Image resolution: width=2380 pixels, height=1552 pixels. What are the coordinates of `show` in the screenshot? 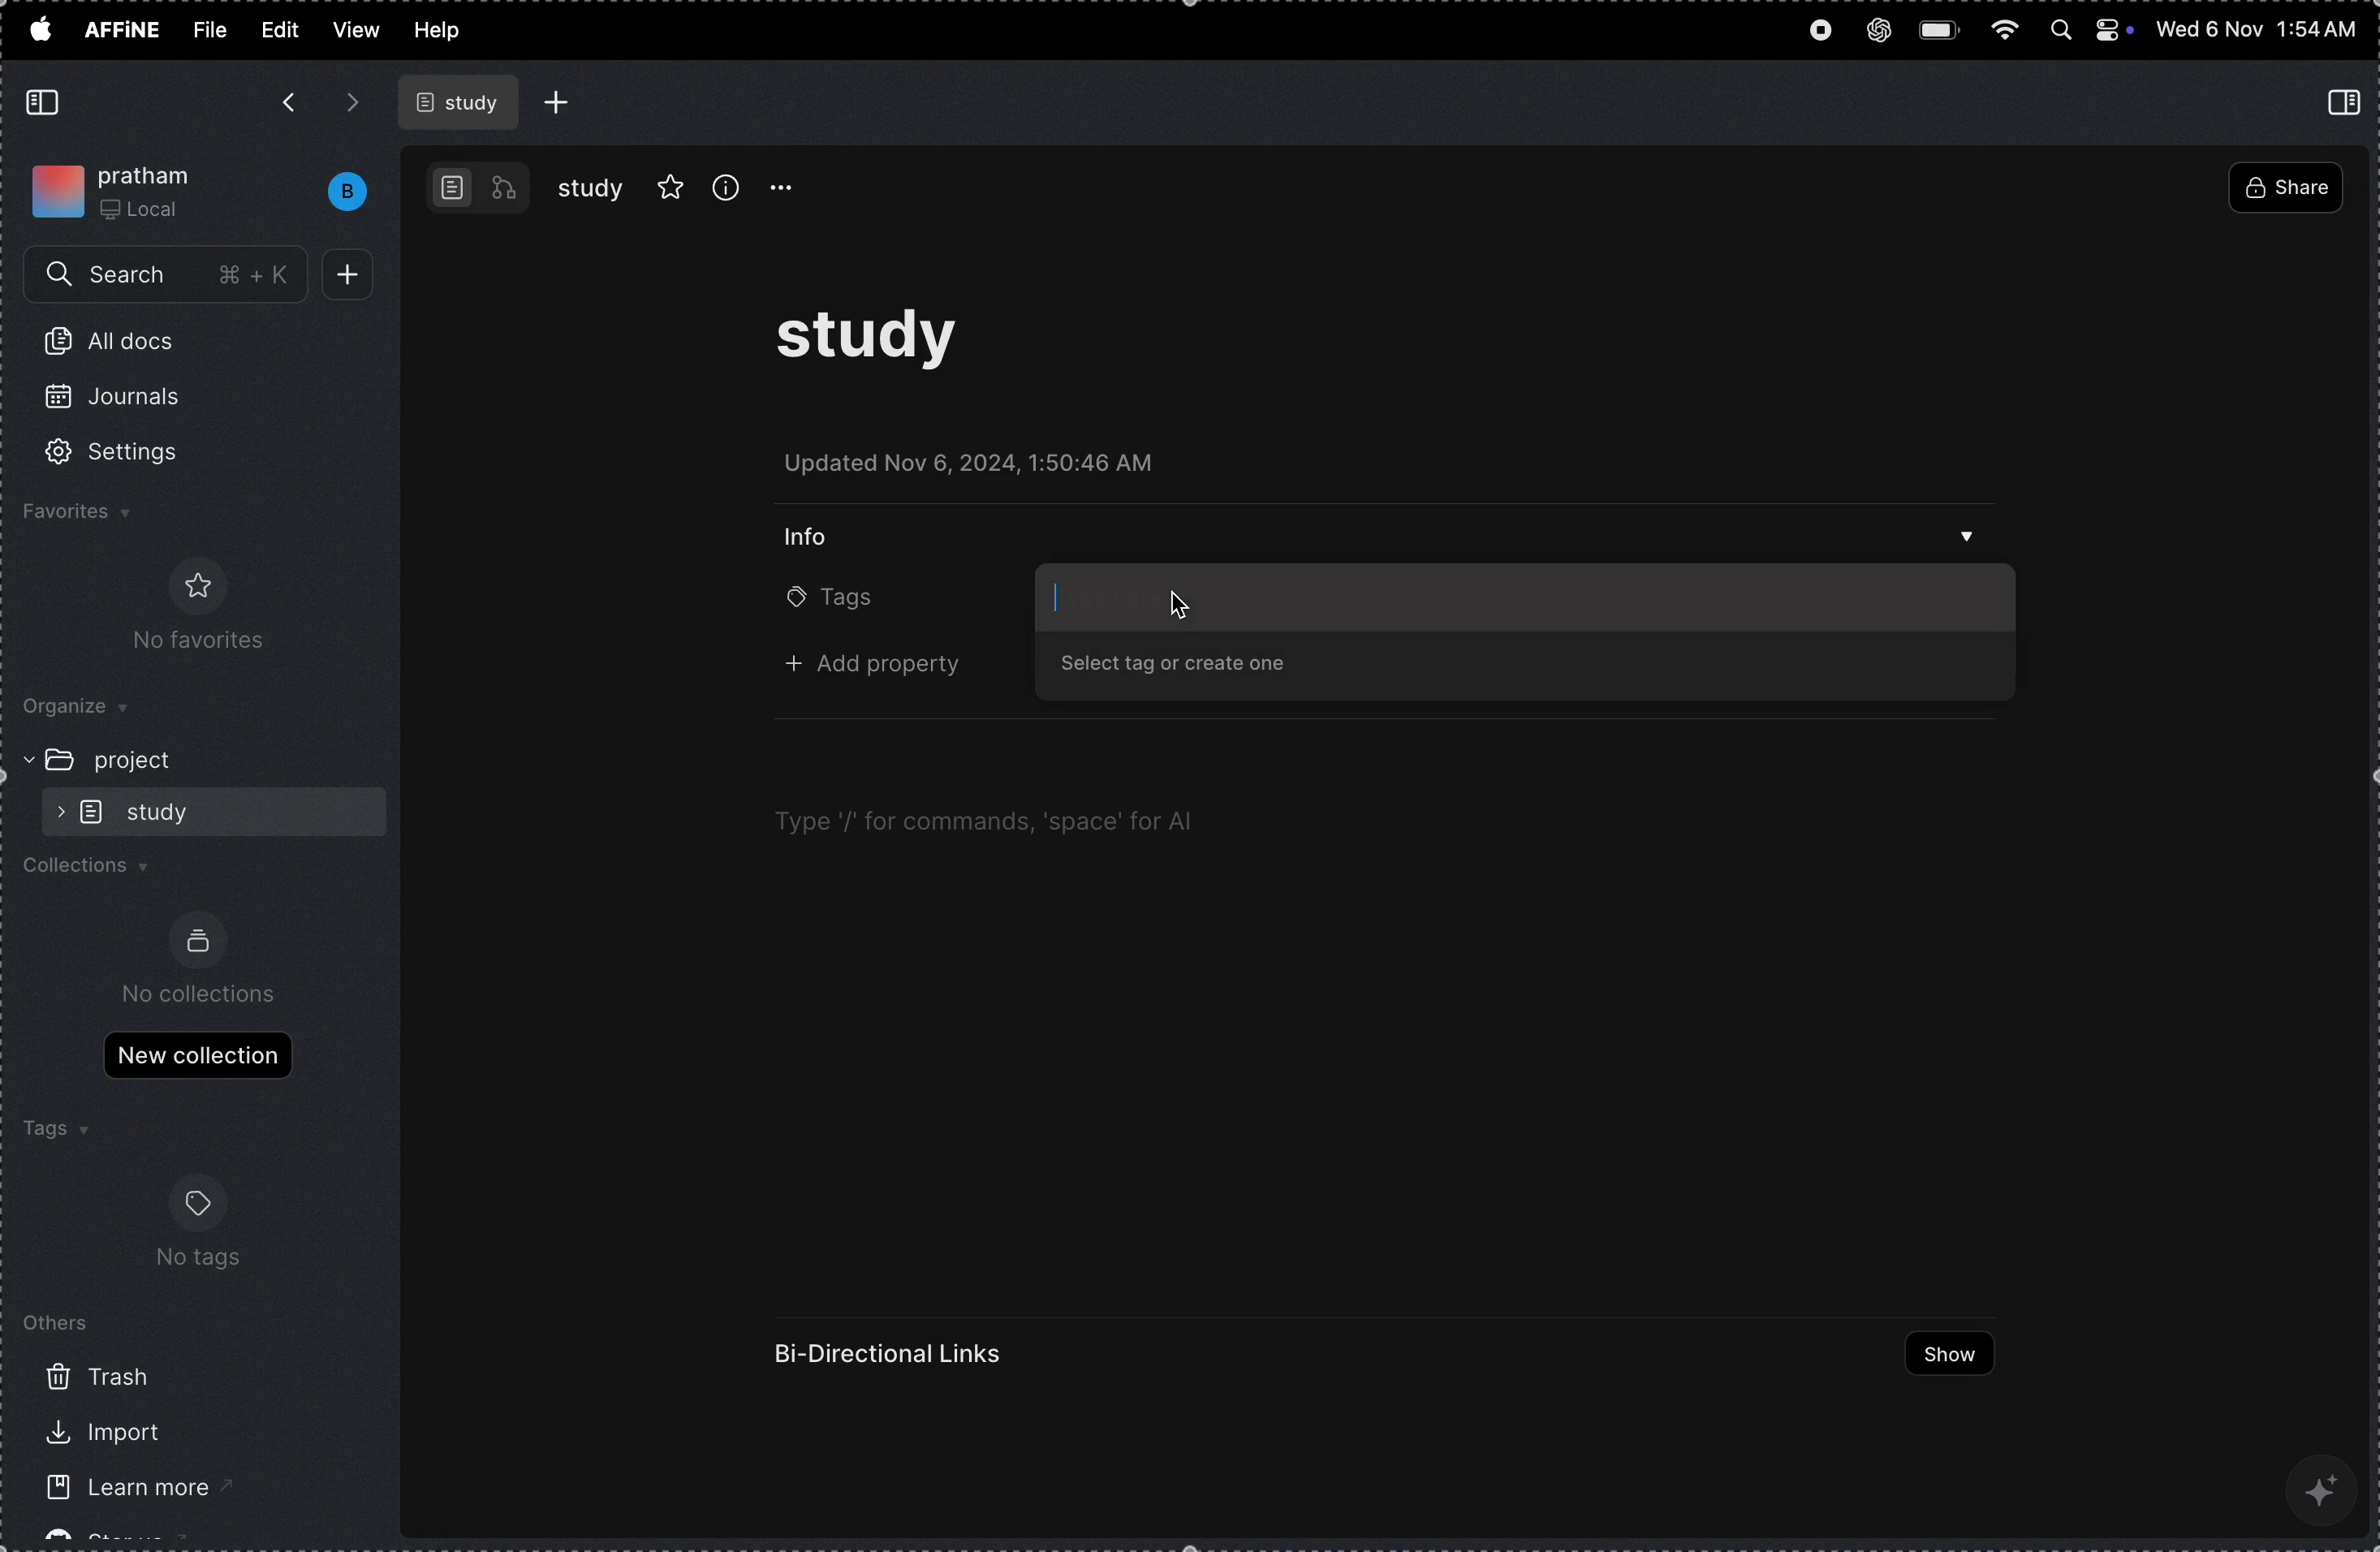 It's located at (1939, 1354).